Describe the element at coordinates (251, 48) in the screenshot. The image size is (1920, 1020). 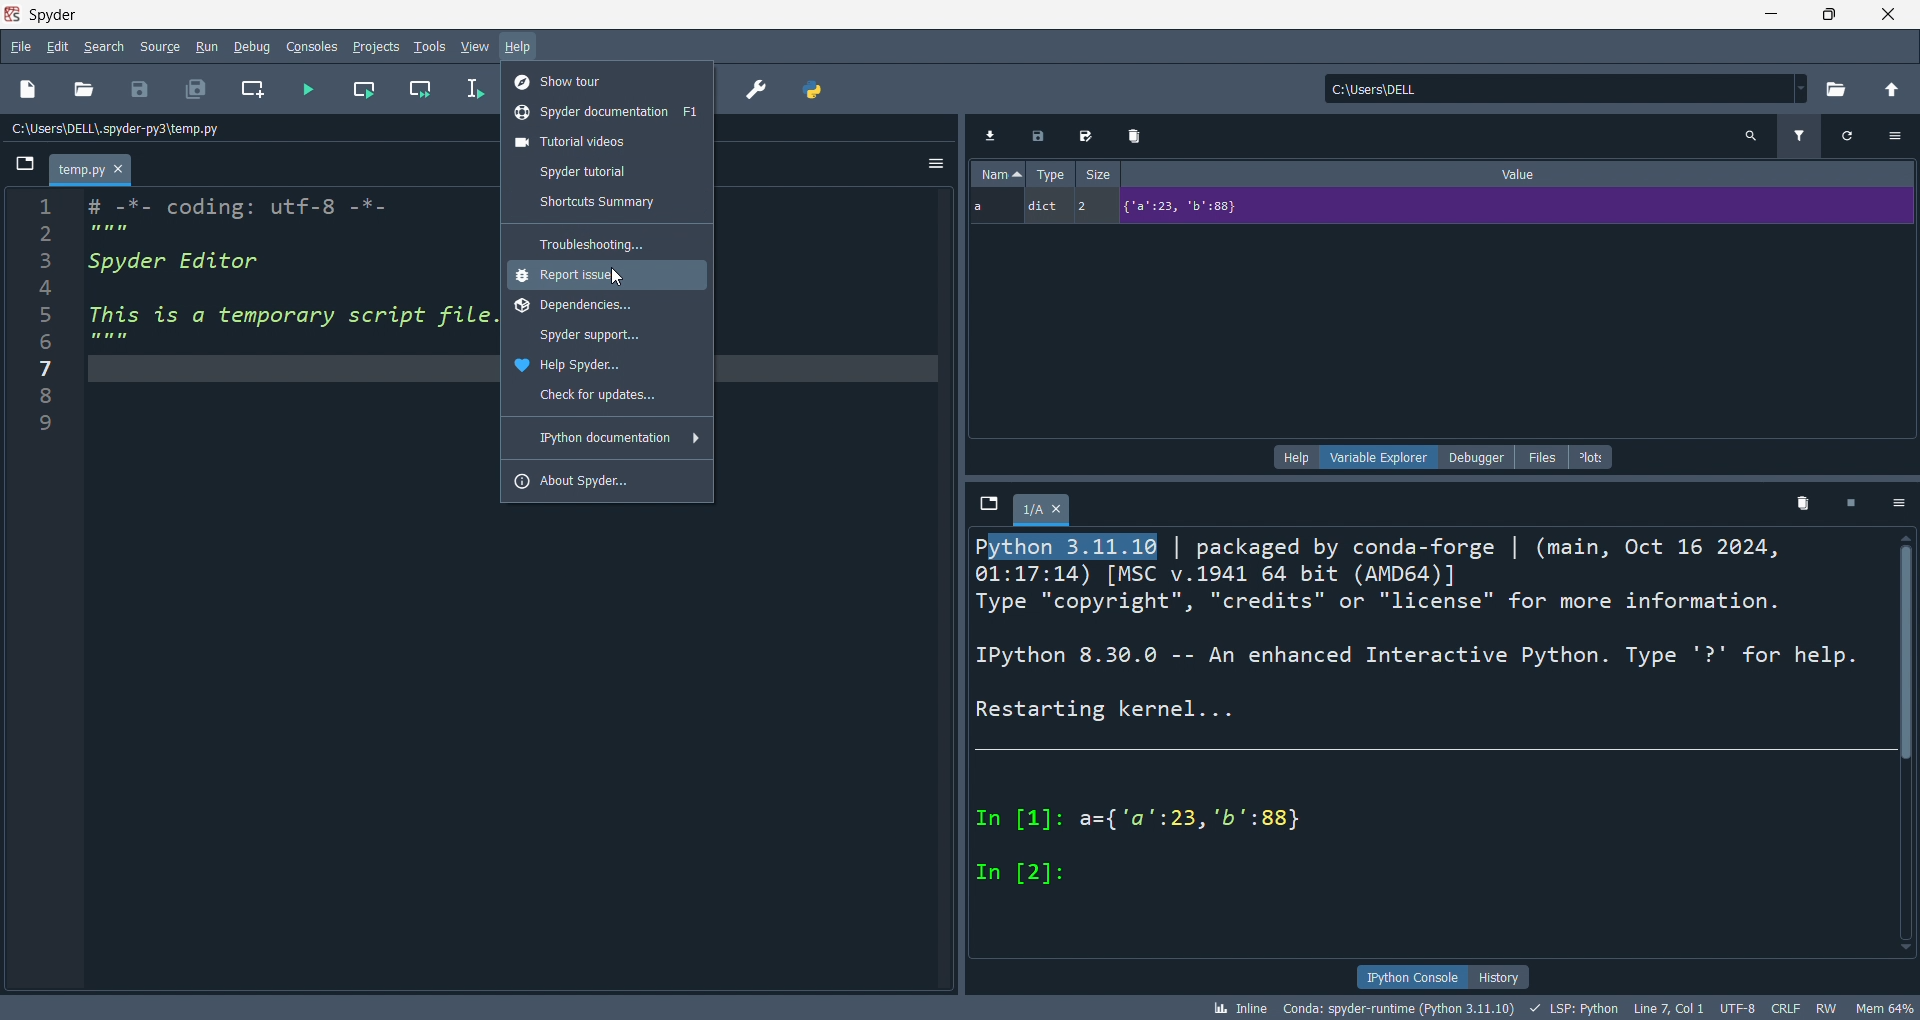
I see `debug` at that location.